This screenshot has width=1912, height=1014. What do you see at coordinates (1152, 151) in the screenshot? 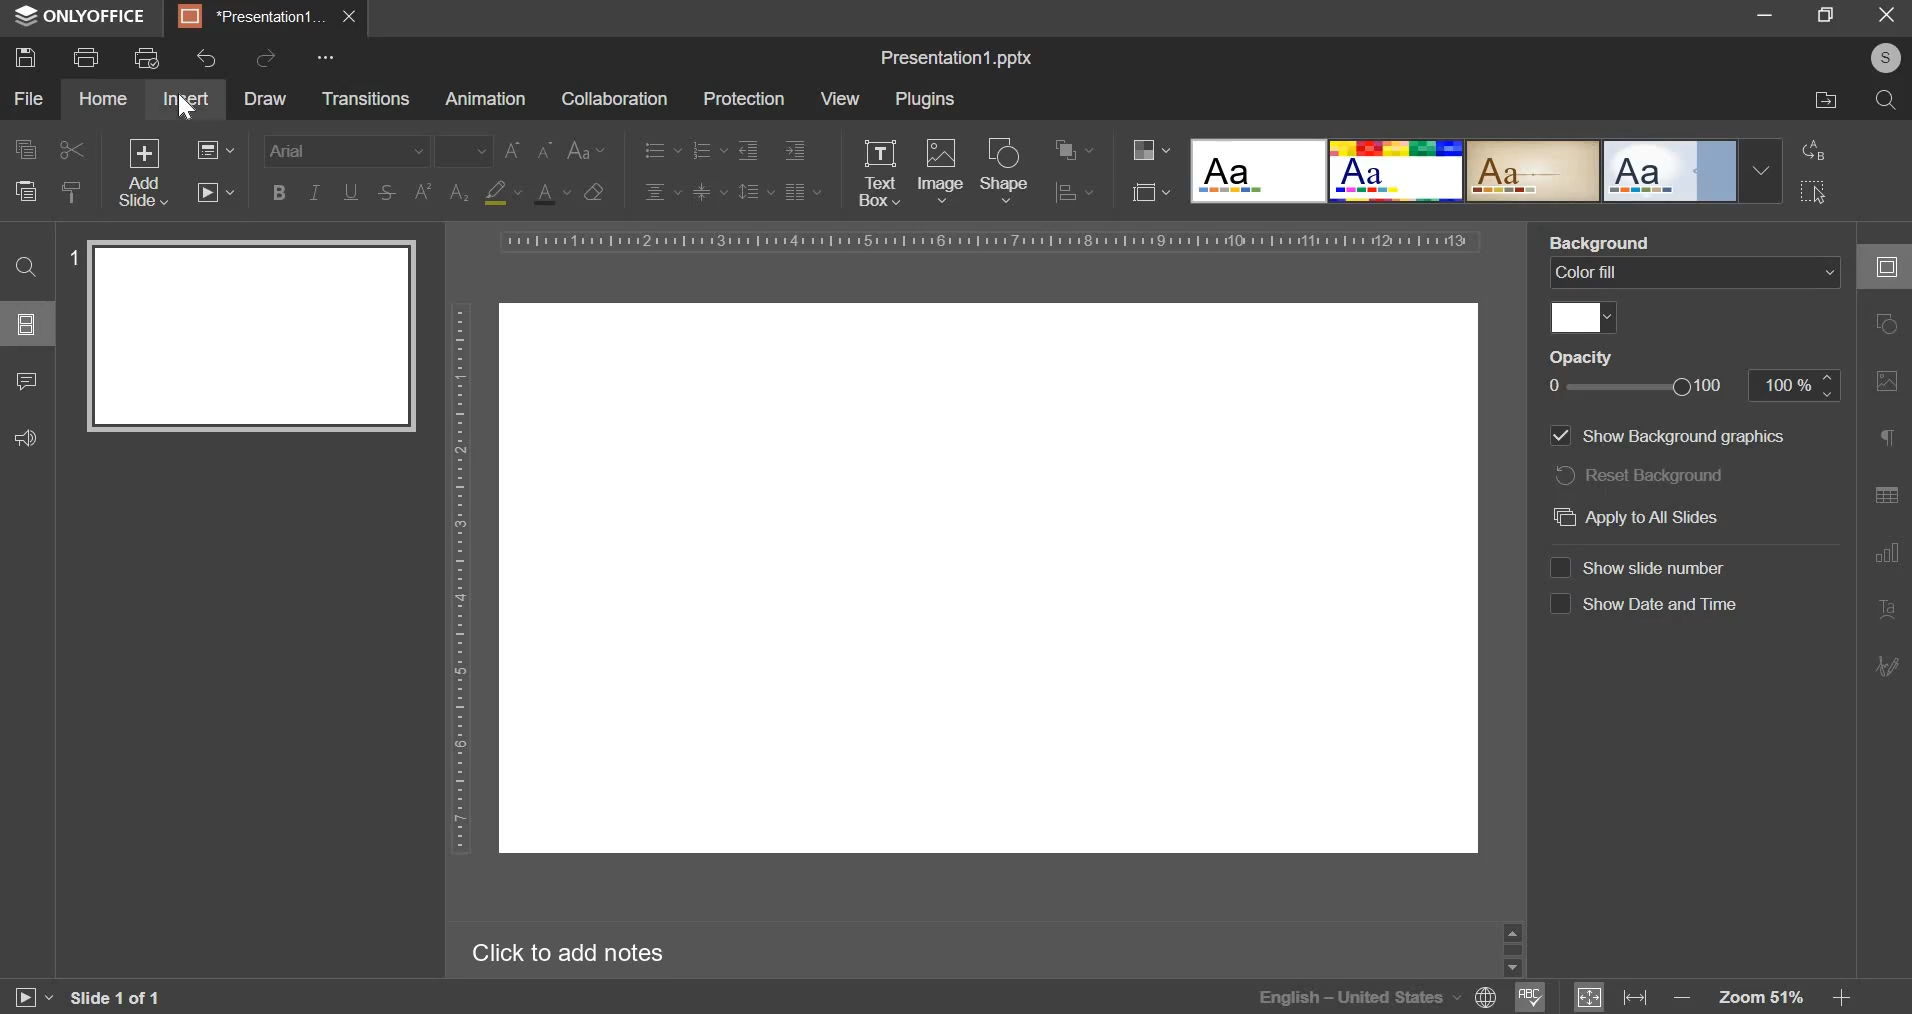
I see `change color theme` at bounding box center [1152, 151].